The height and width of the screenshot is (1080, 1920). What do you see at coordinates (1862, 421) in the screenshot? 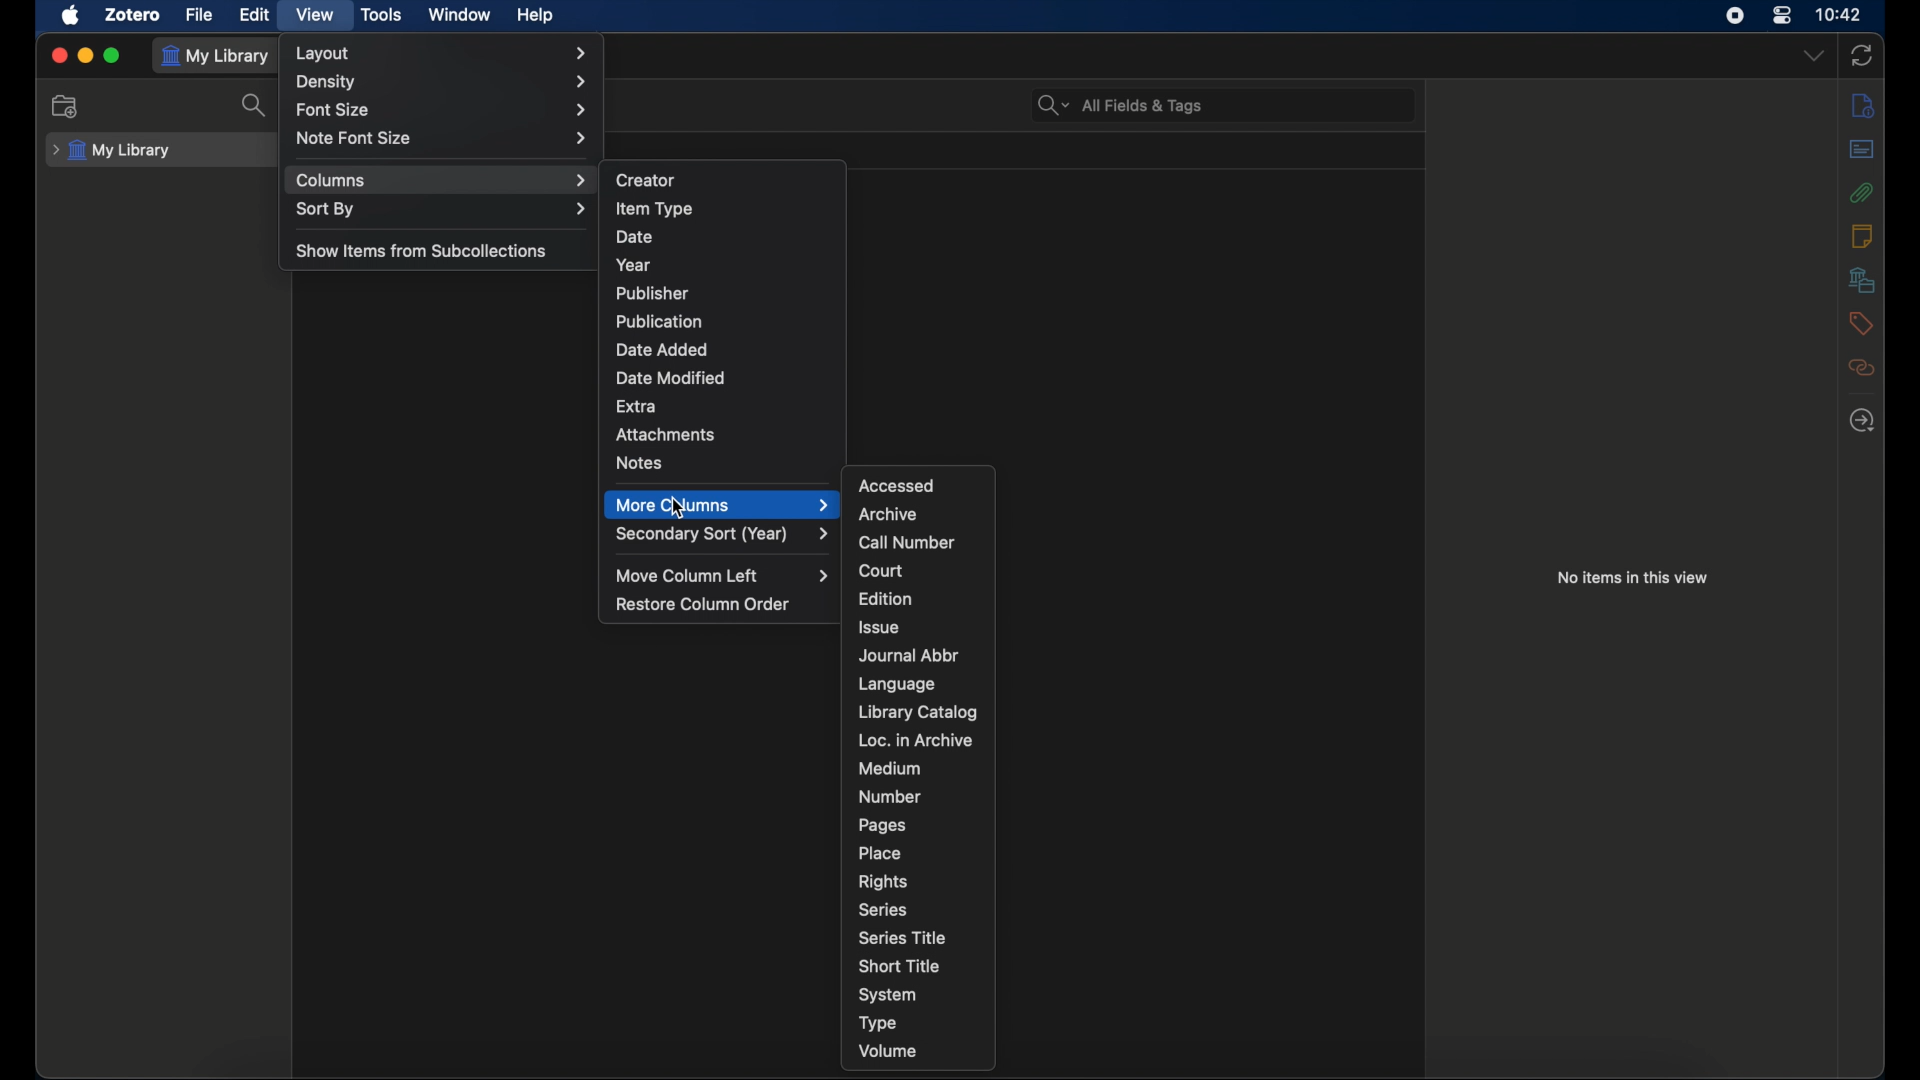
I see `locate` at bounding box center [1862, 421].